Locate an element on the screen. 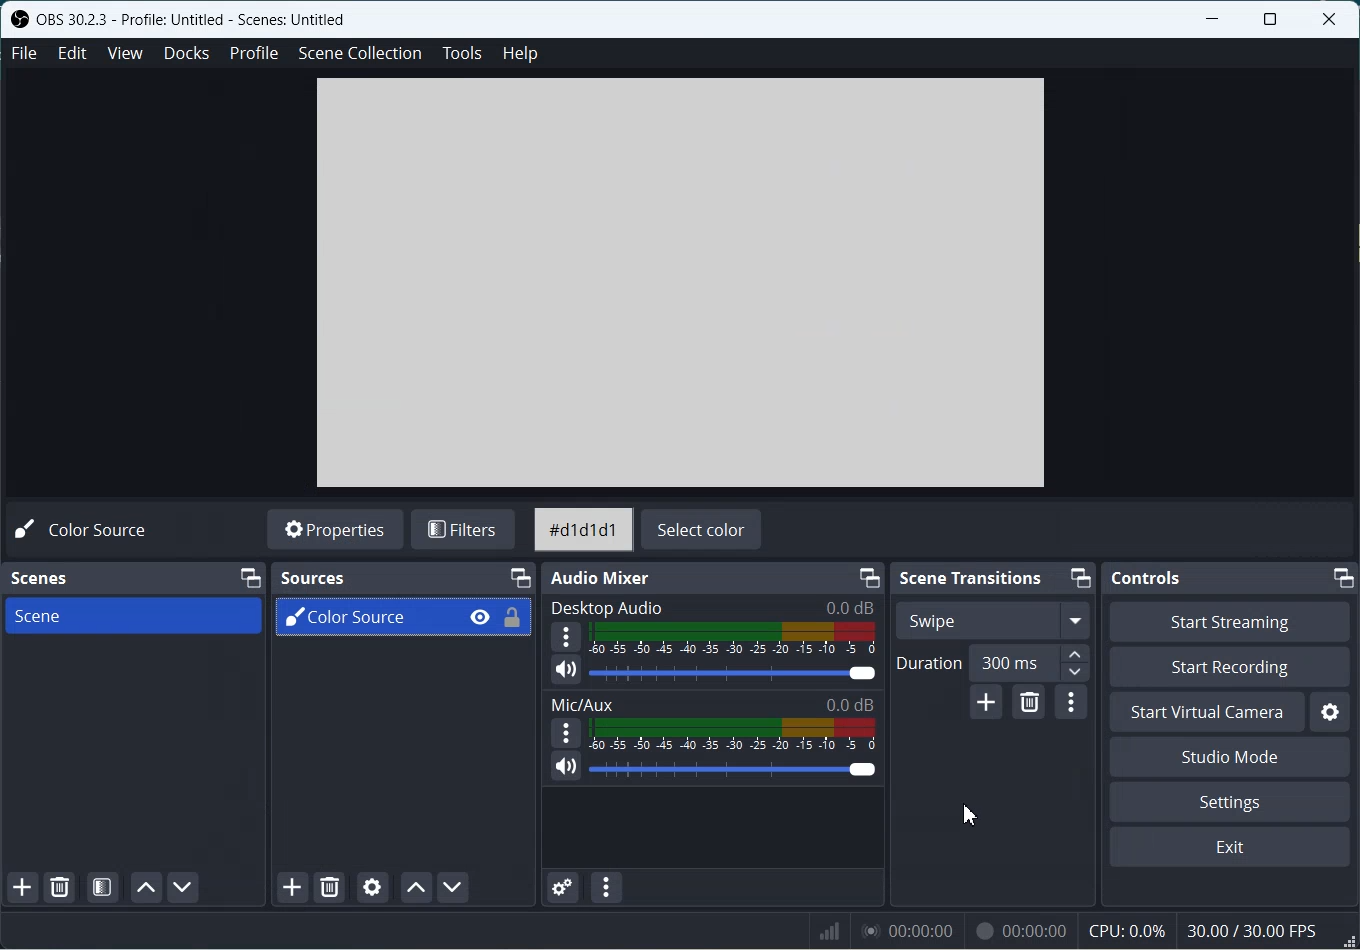  Color Source is located at coordinates (89, 530).